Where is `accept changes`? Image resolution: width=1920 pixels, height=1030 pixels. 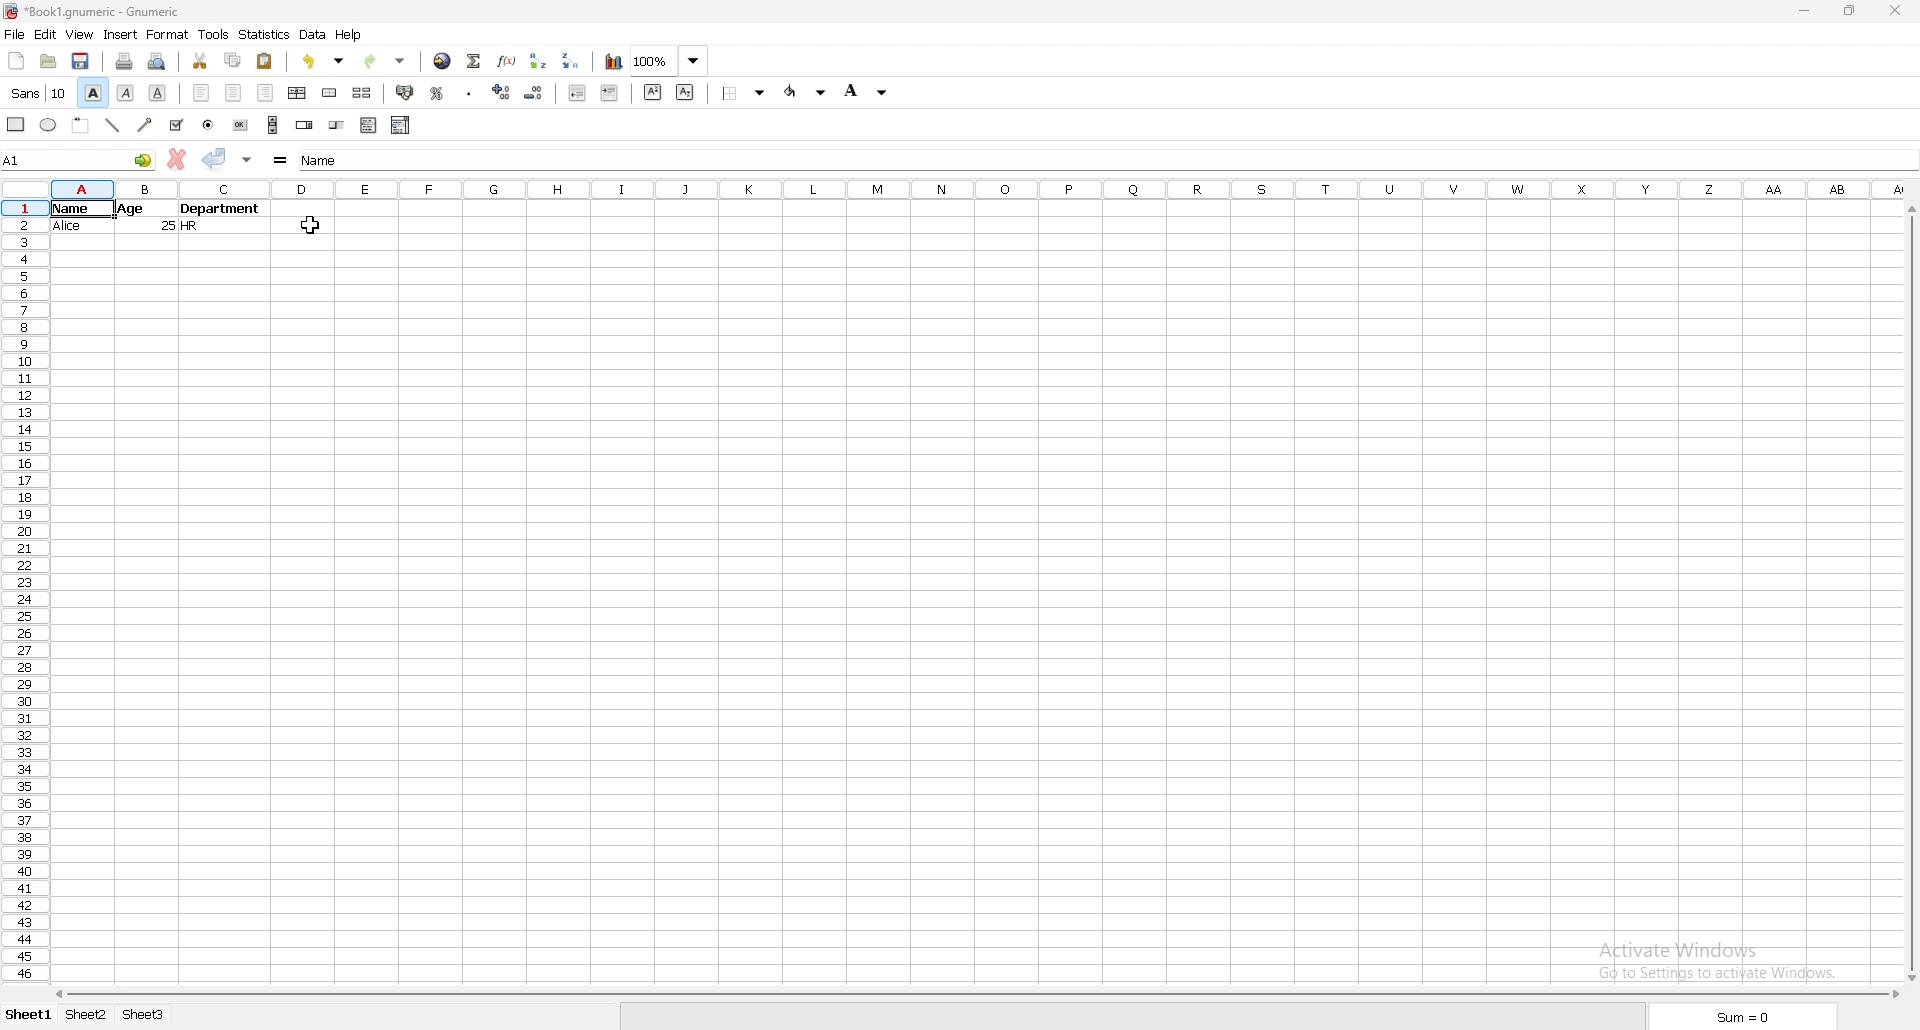
accept changes is located at coordinates (215, 158).